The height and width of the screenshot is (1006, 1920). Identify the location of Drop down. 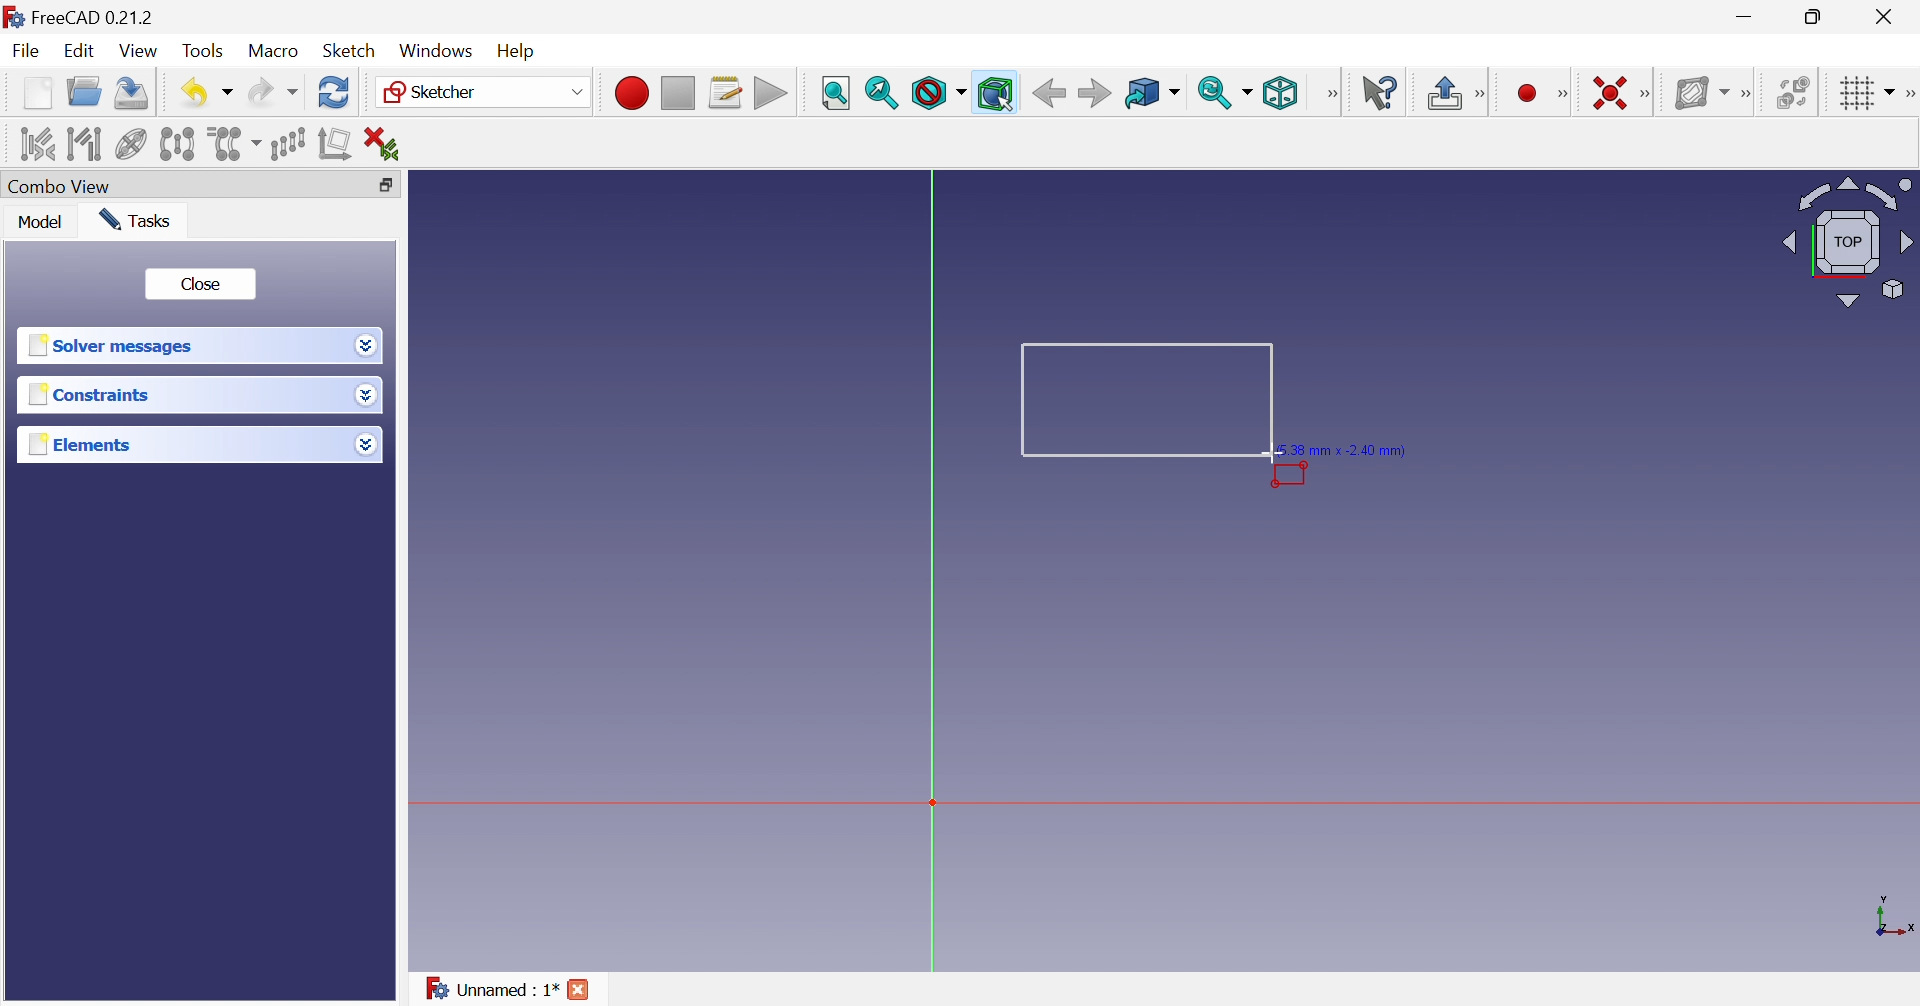
(366, 395).